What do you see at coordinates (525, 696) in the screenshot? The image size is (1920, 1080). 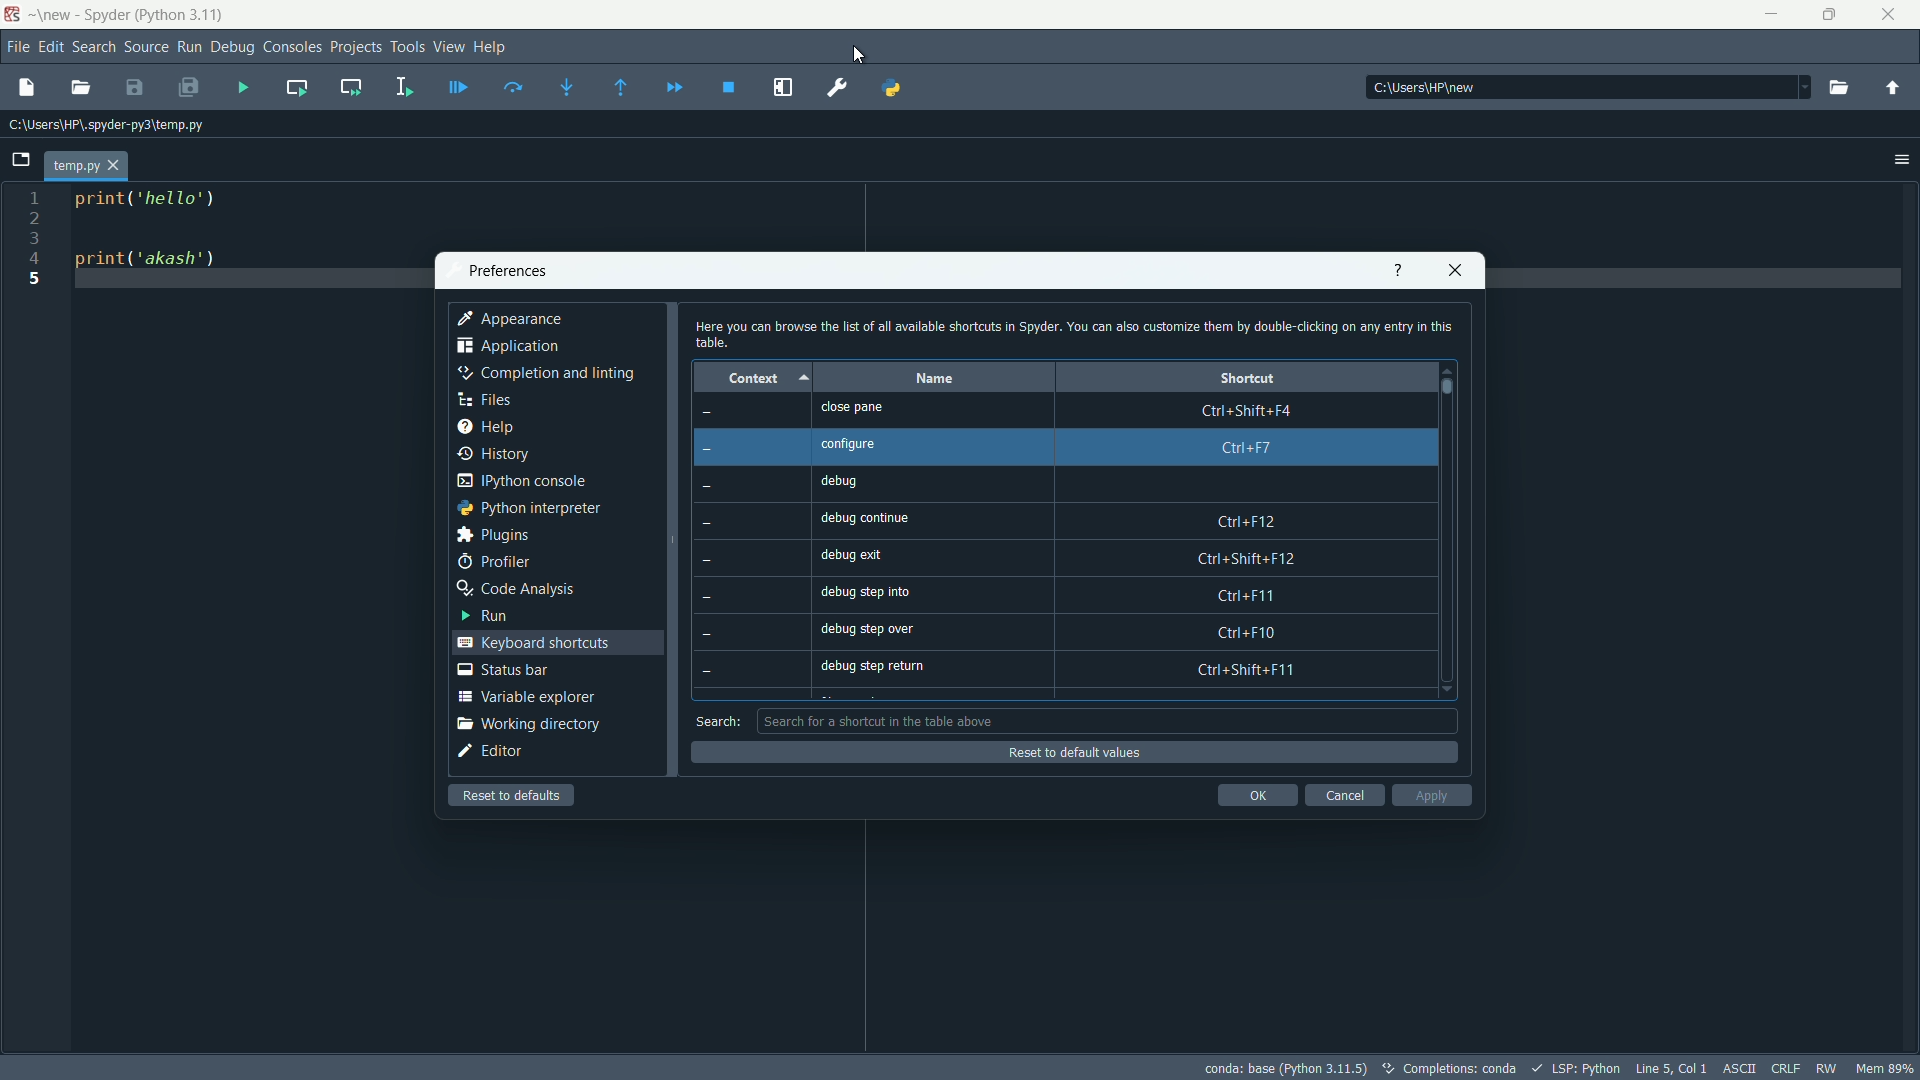 I see `variable explorer` at bounding box center [525, 696].